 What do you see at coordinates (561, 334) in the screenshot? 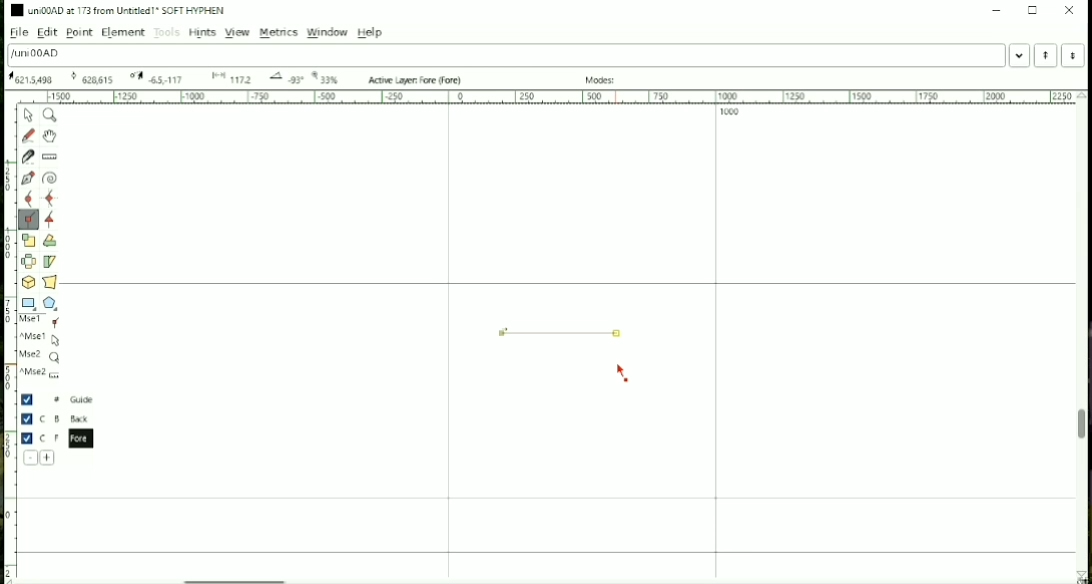
I see `Line` at bounding box center [561, 334].